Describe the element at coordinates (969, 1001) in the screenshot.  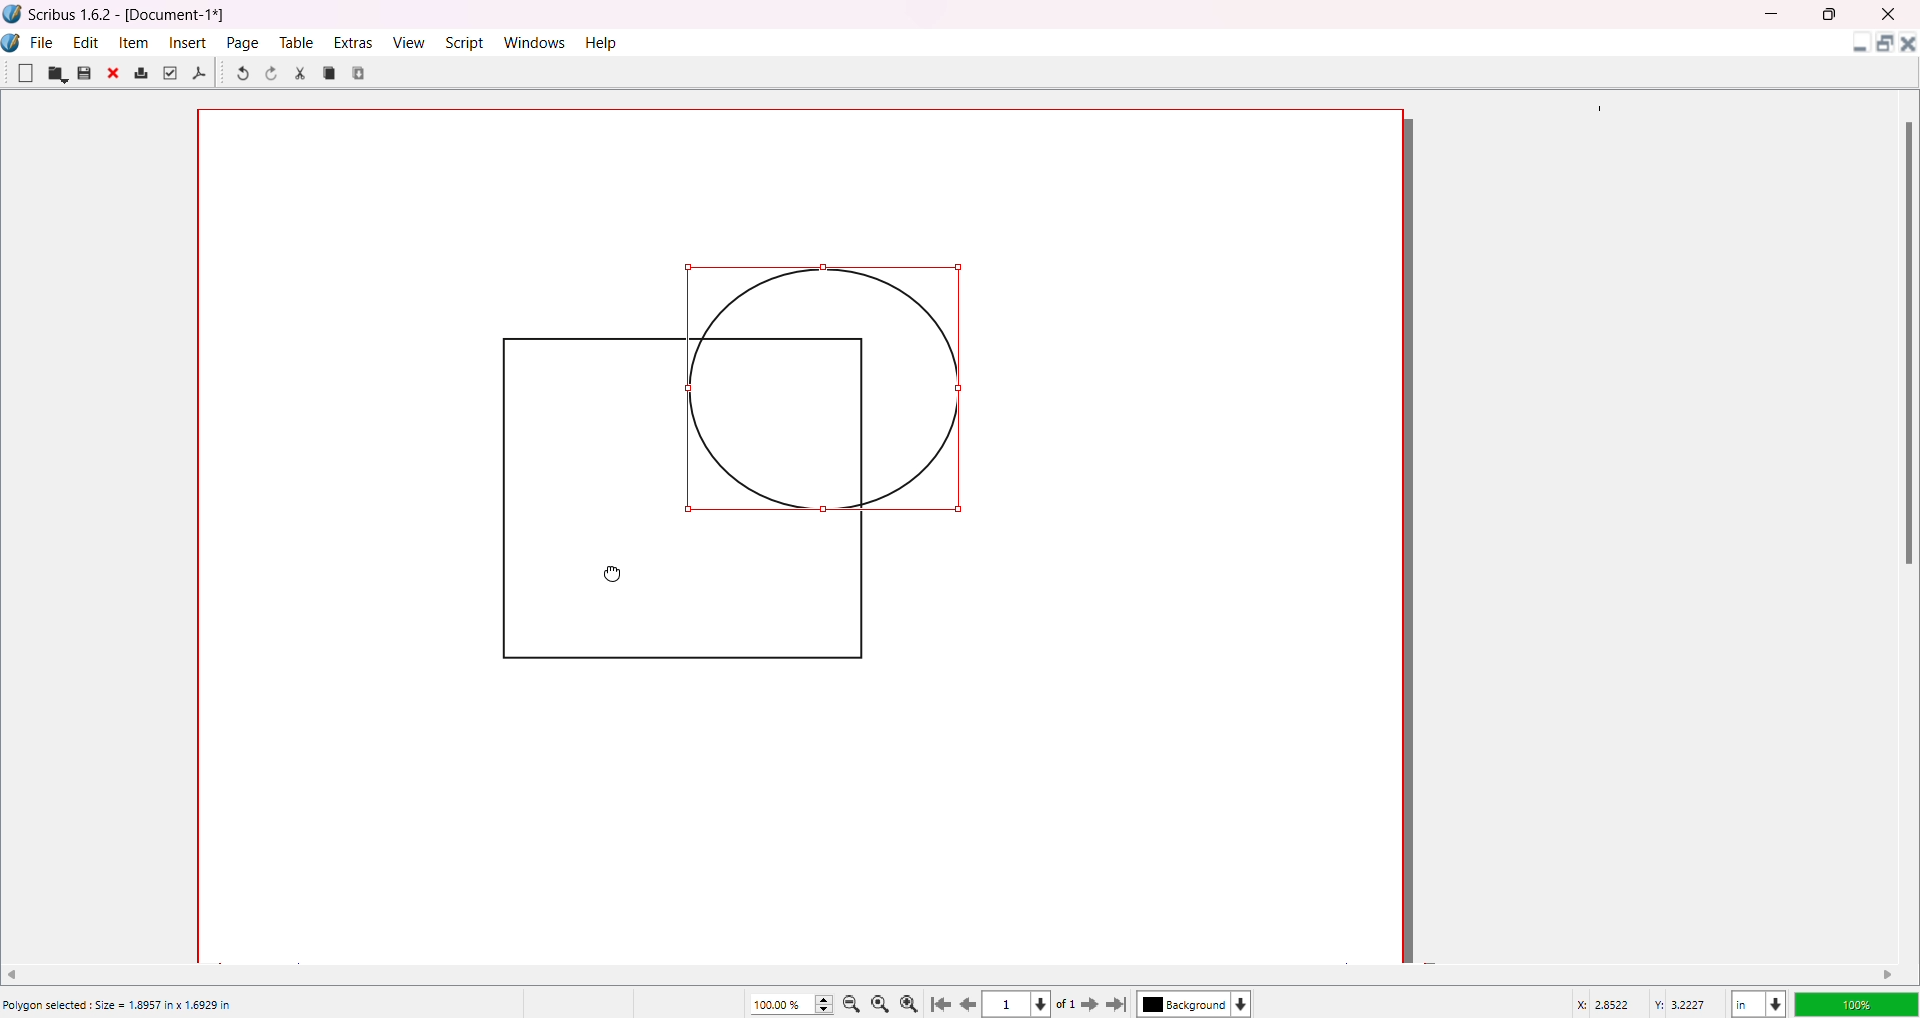
I see `Previous` at that location.